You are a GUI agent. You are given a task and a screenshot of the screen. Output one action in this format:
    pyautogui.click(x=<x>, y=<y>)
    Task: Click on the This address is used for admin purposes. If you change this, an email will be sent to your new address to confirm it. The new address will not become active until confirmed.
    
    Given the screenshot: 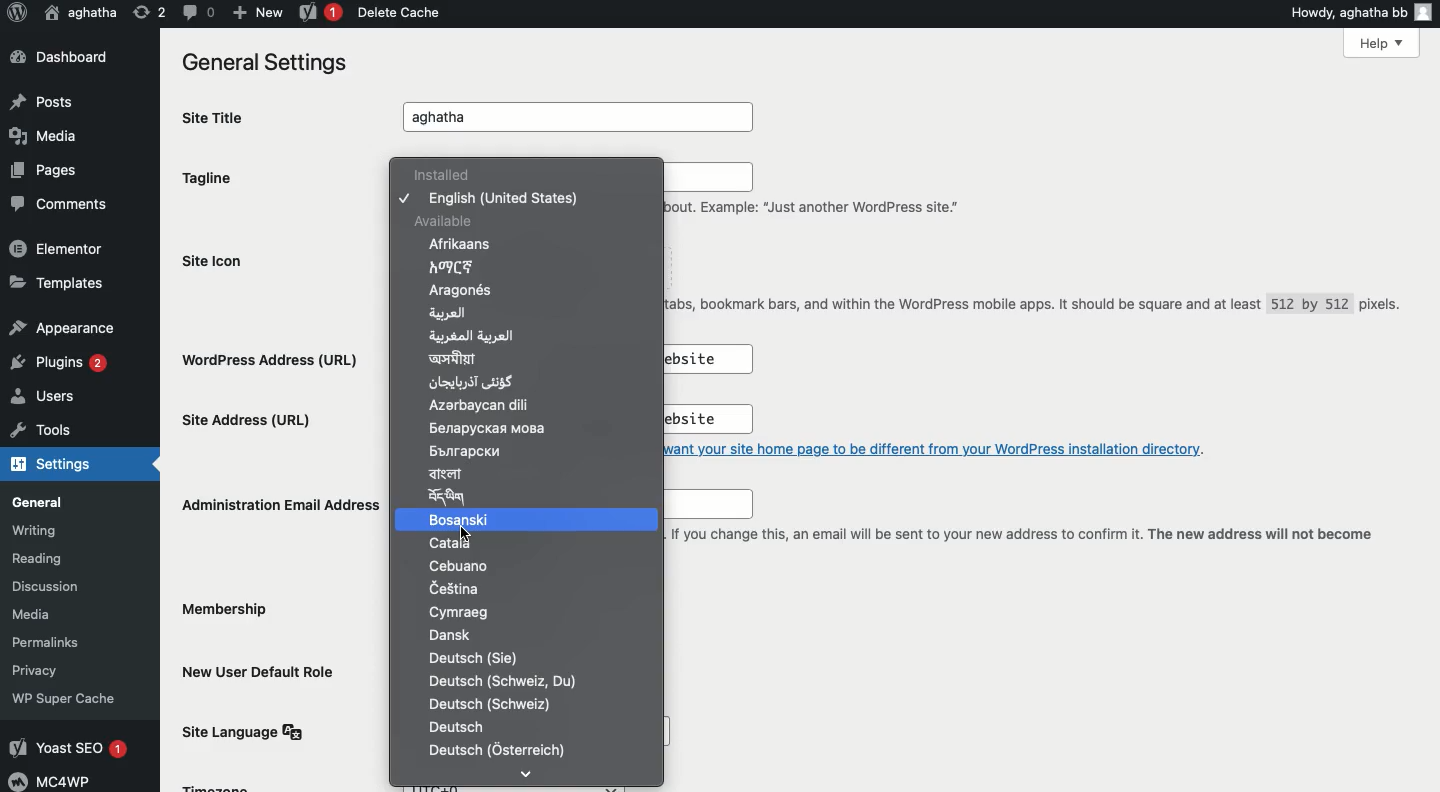 What is the action you would take?
    pyautogui.click(x=1022, y=545)
    